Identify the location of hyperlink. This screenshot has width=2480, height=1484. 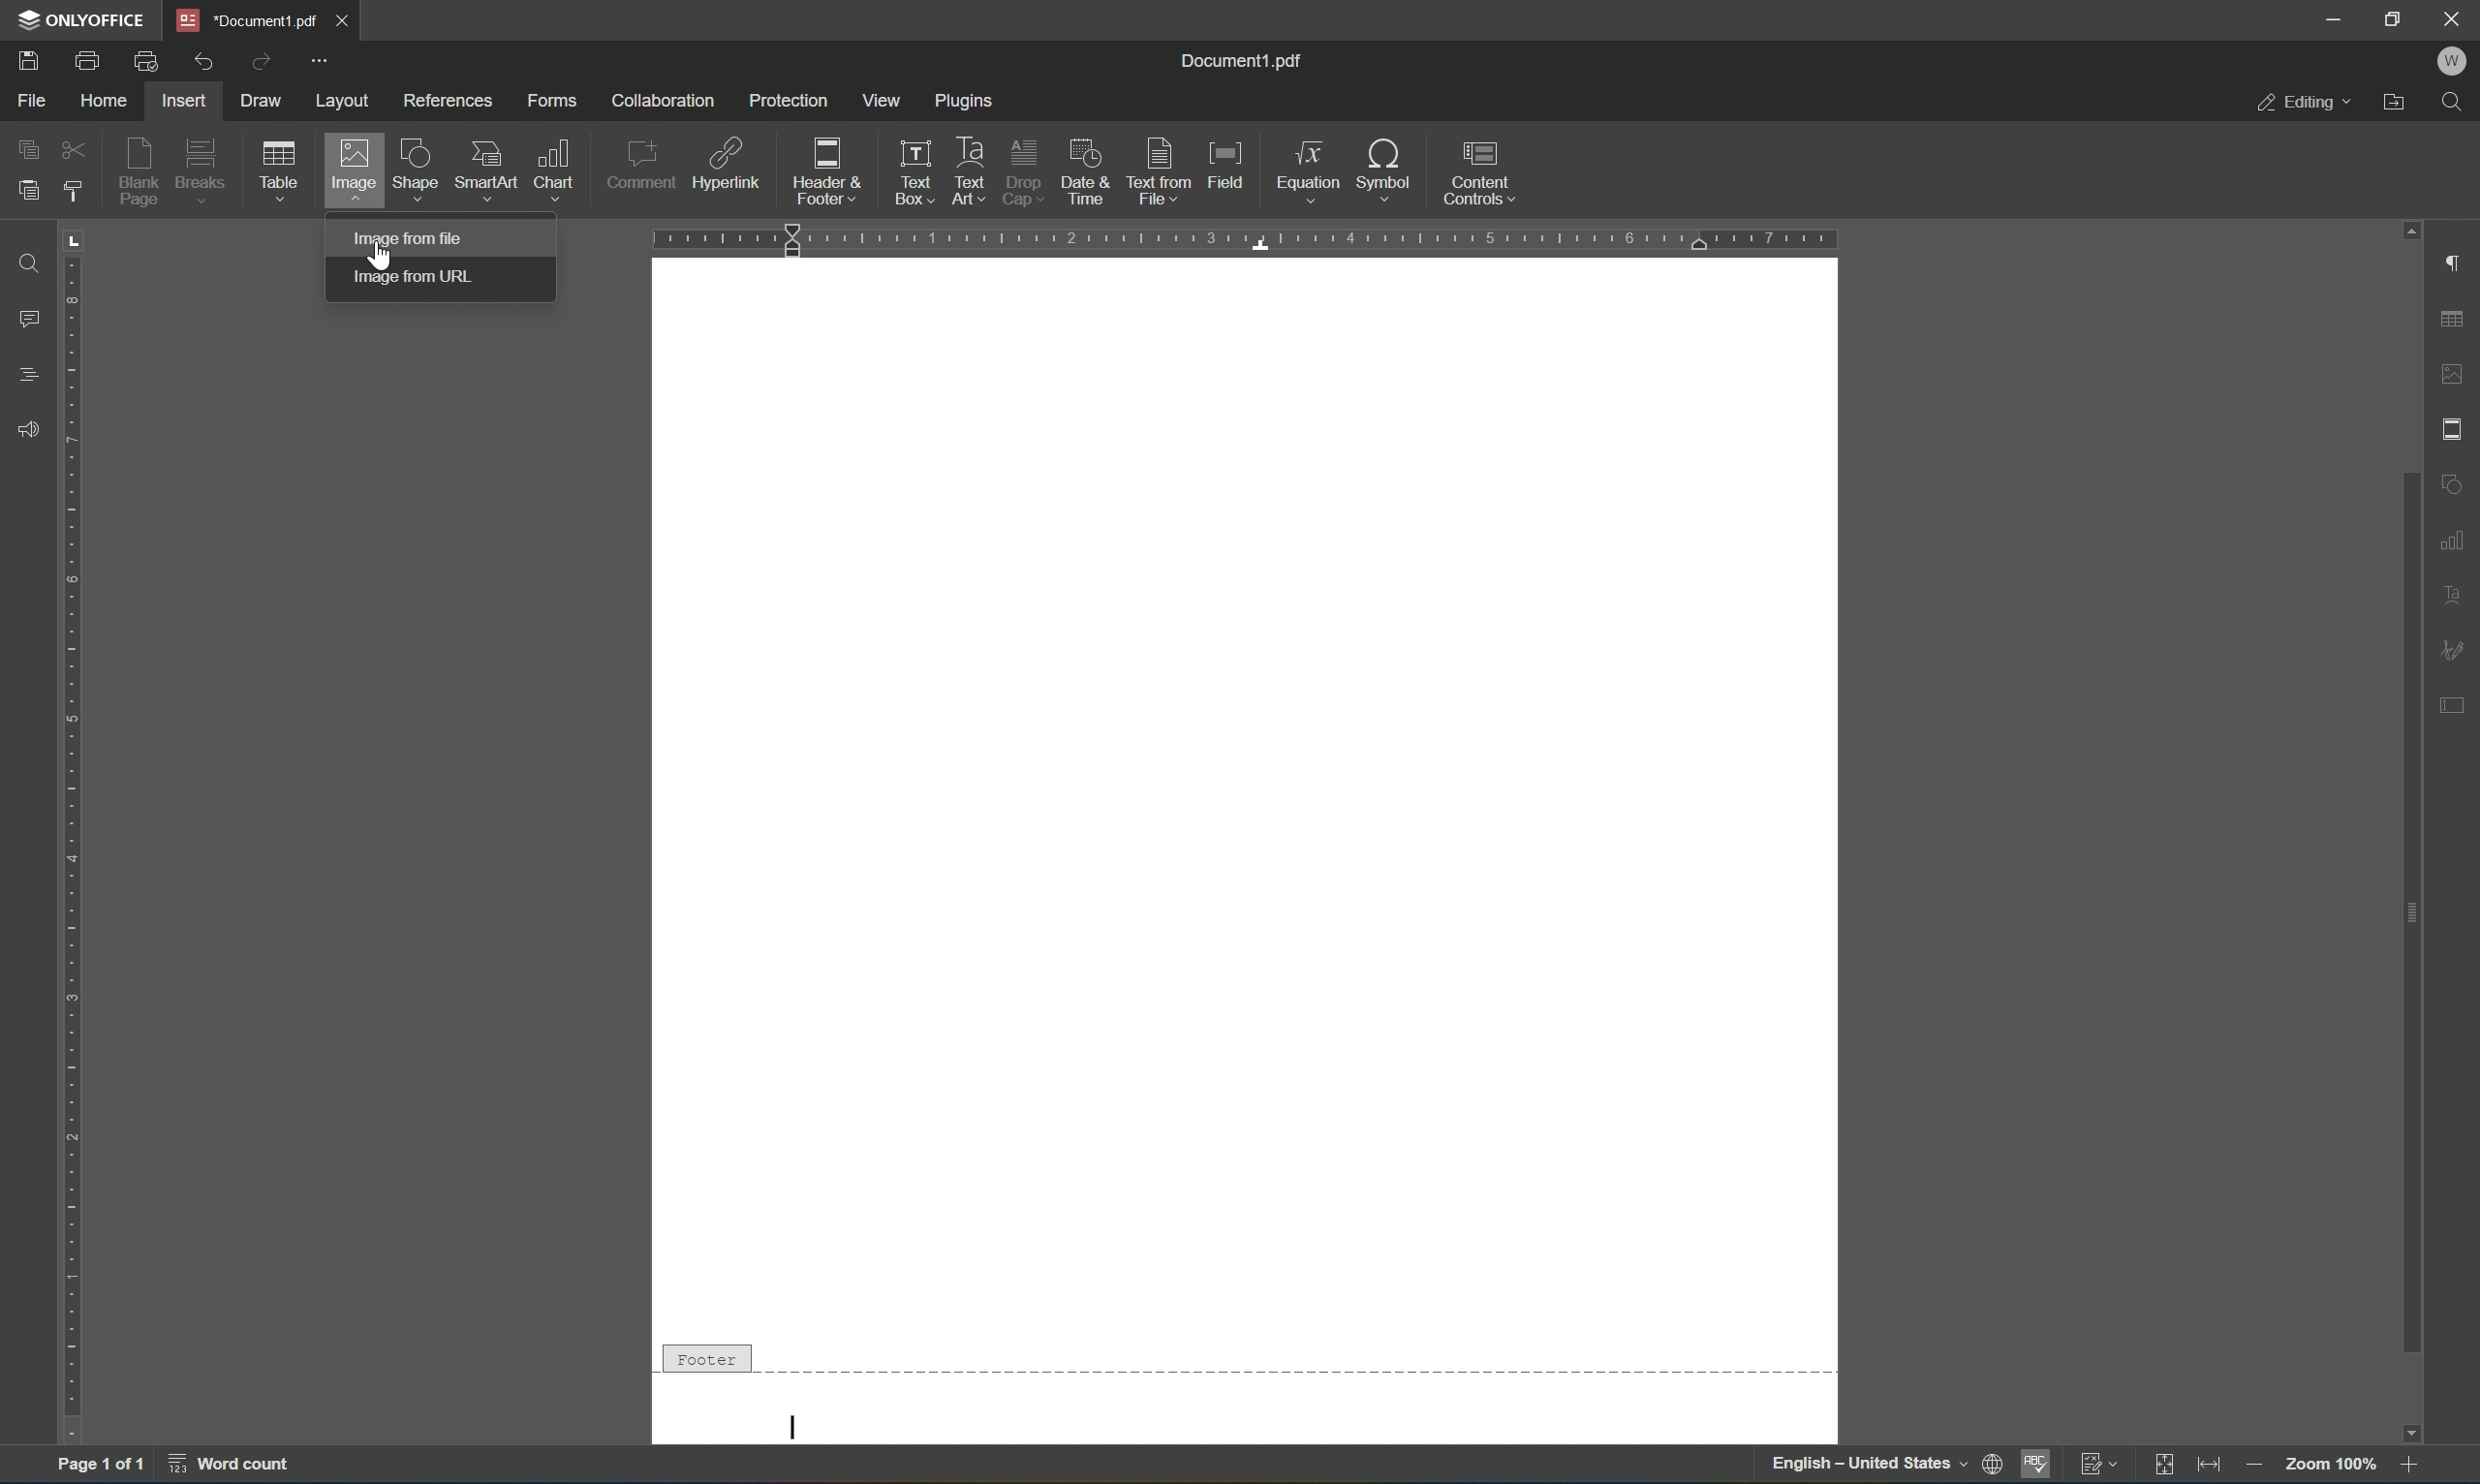
(726, 162).